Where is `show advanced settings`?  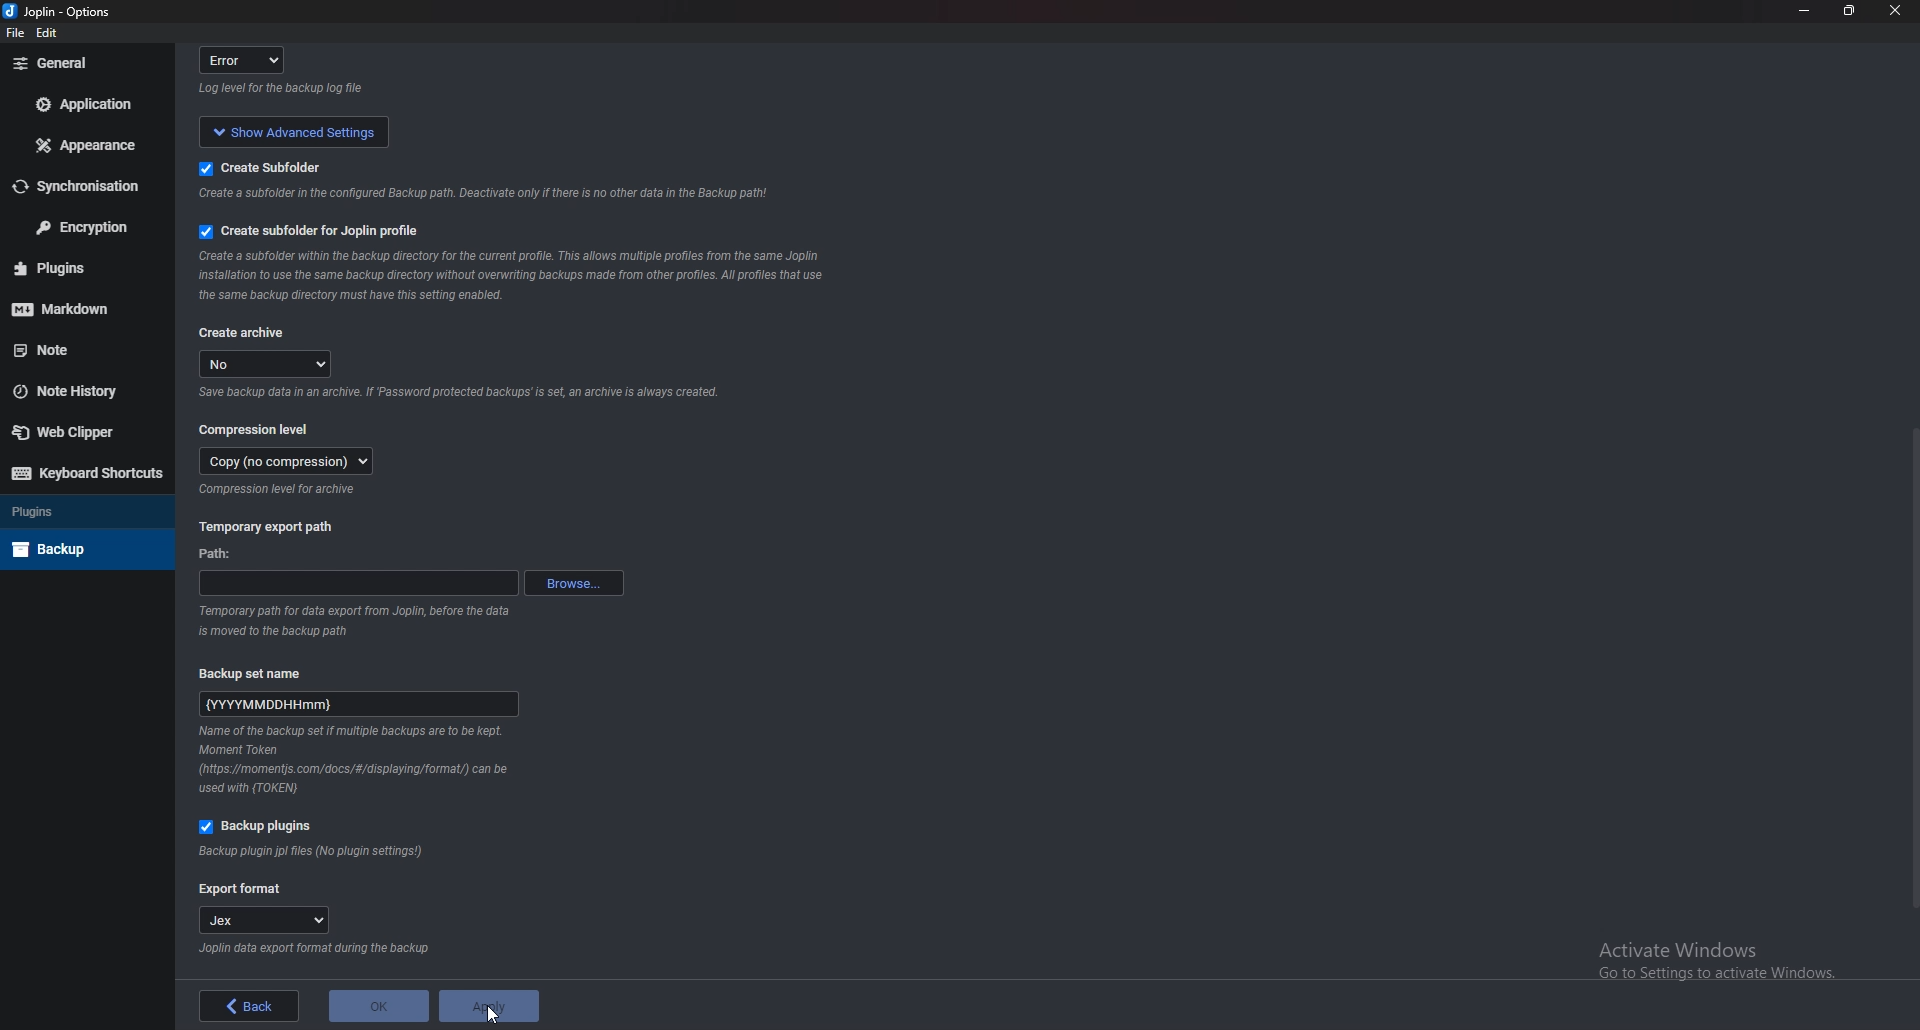
show advanced settings is located at coordinates (290, 130).